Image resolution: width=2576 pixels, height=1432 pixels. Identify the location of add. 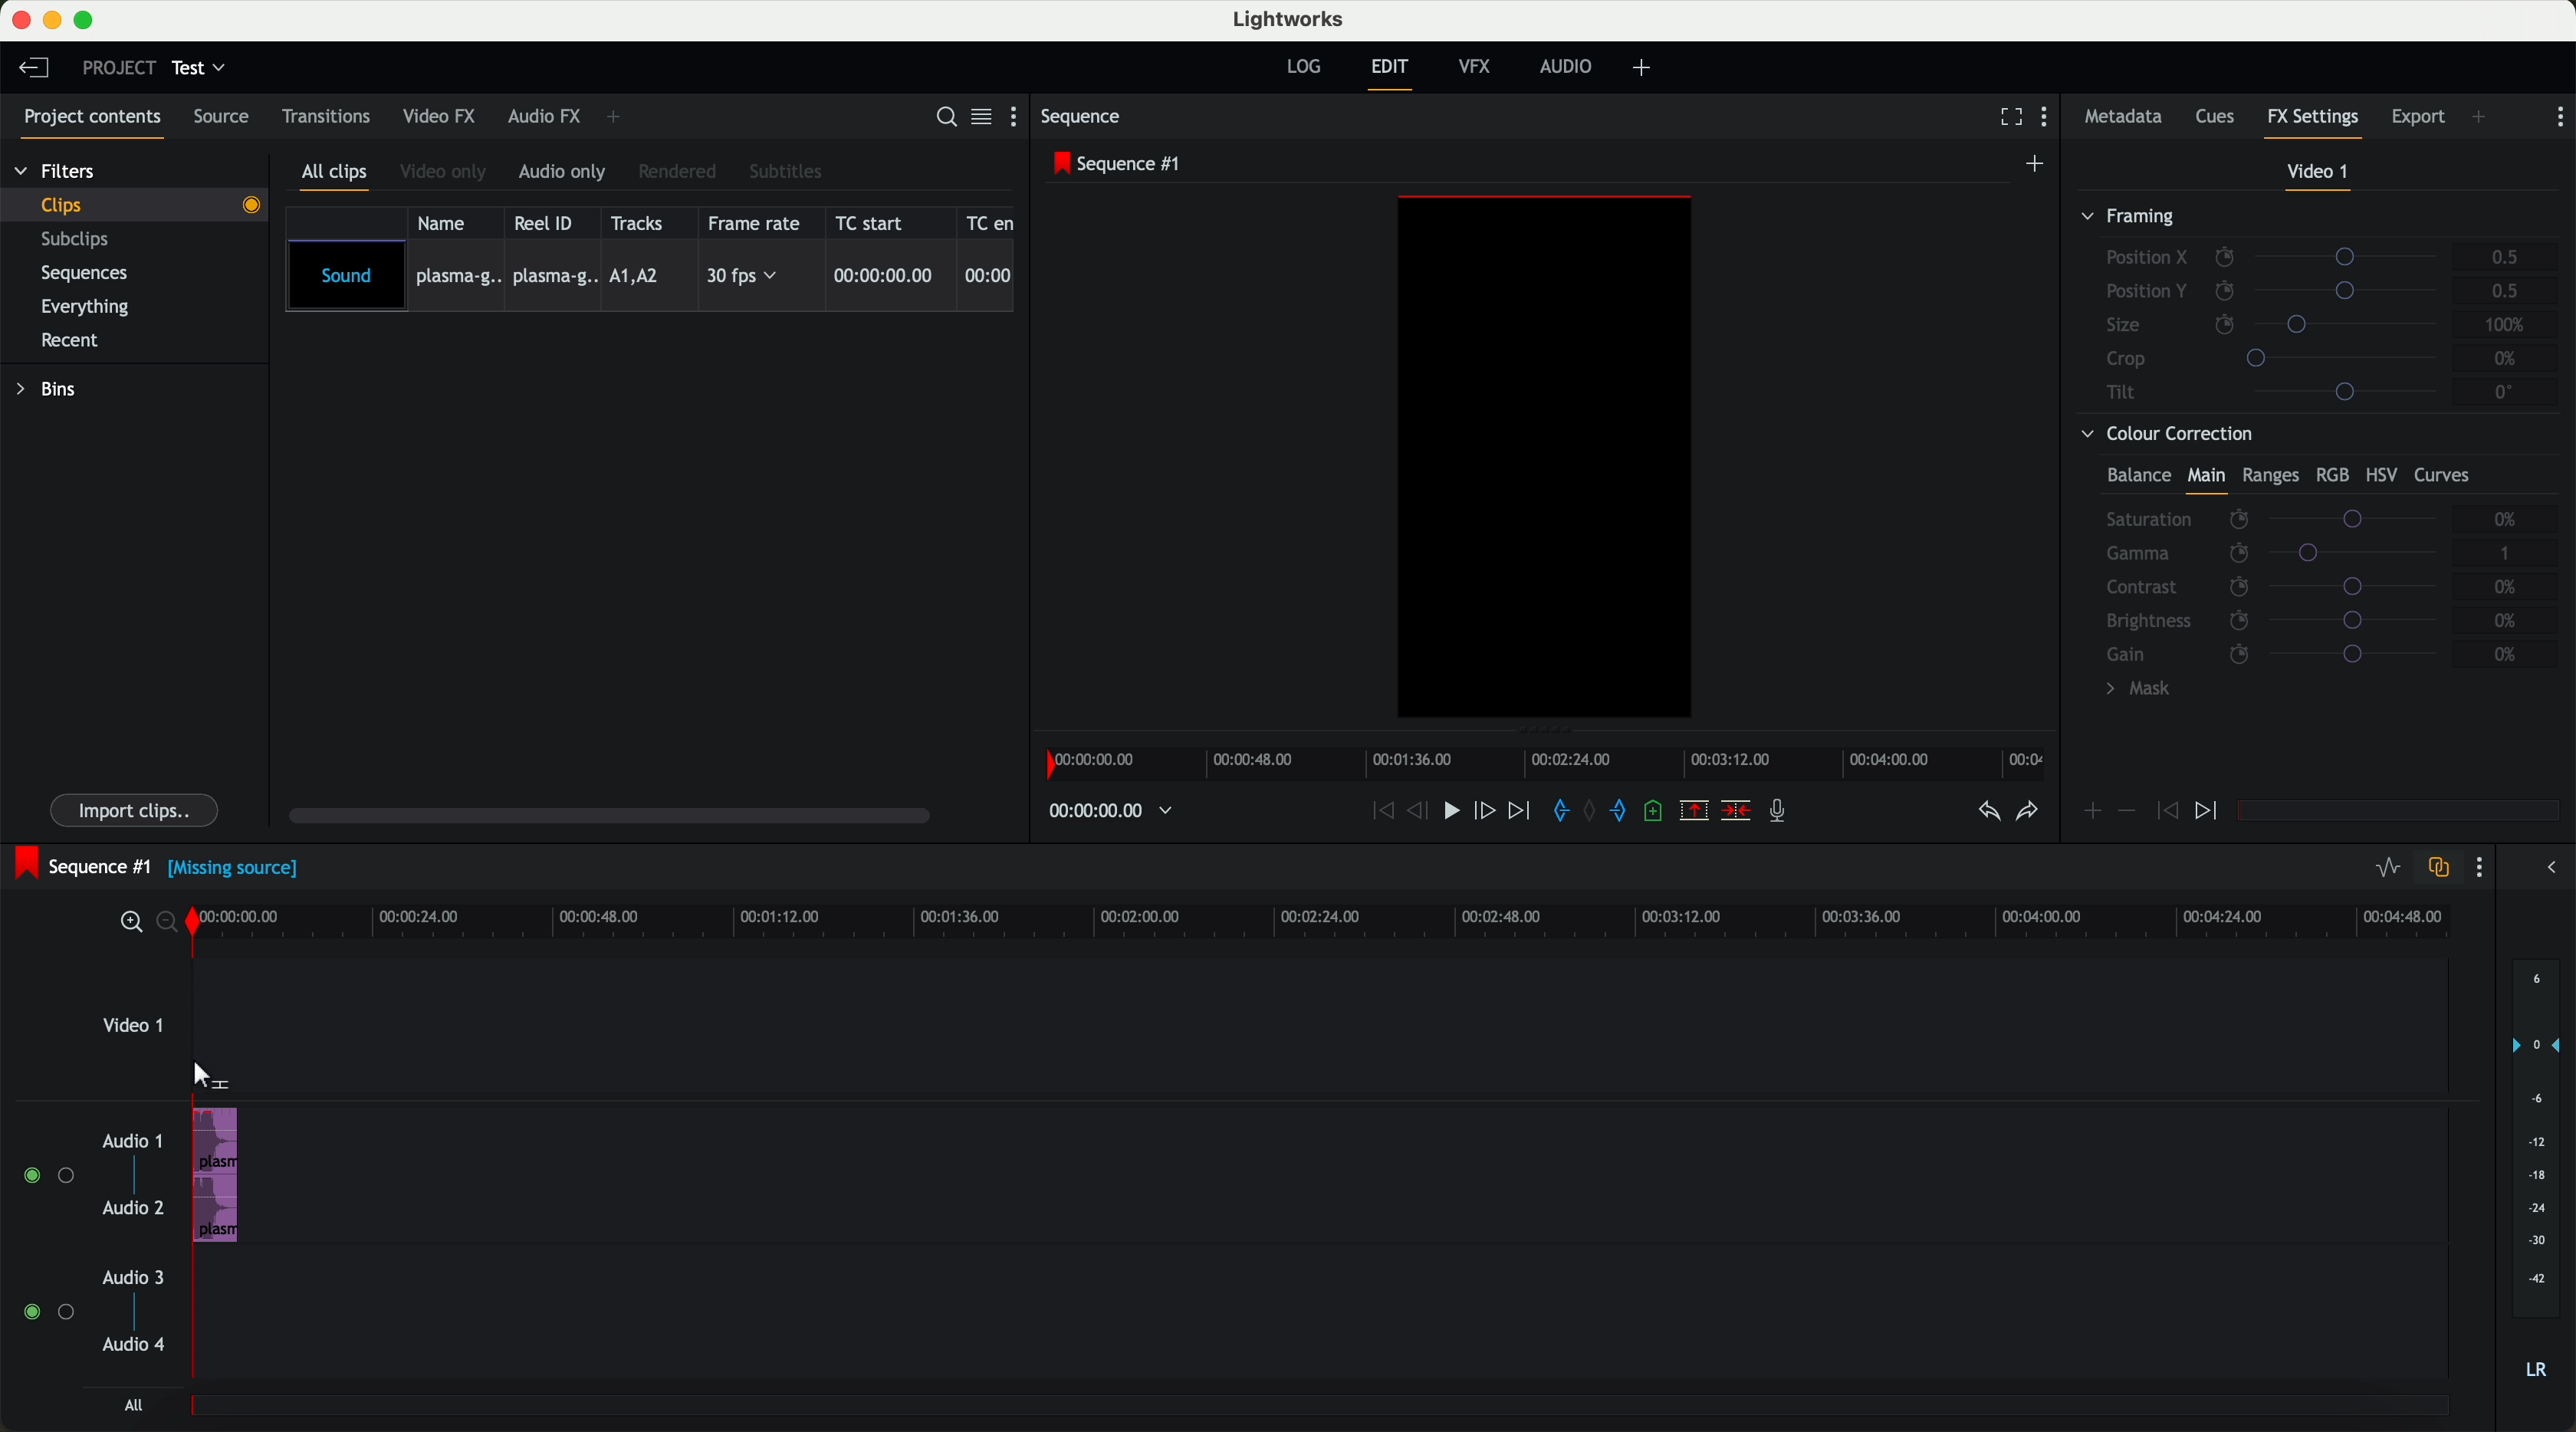
(2480, 116).